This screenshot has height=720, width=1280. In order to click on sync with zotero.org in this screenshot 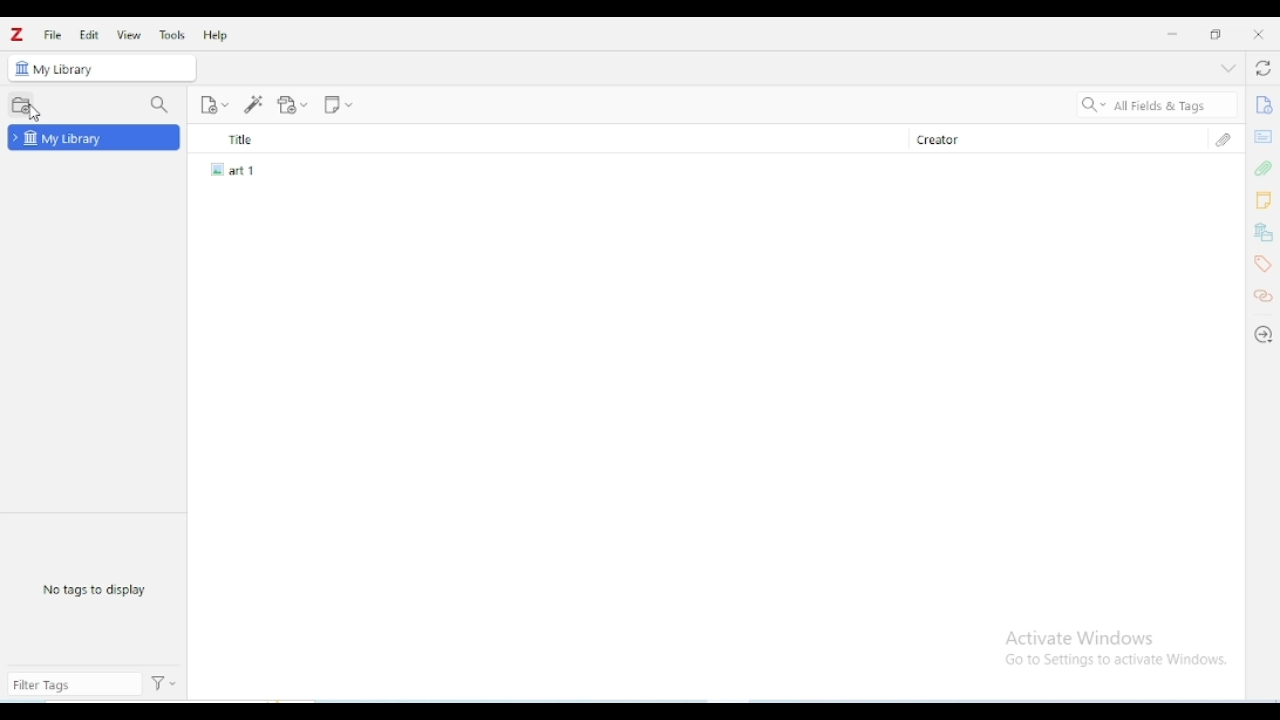, I will do `click(1263, 69)`.